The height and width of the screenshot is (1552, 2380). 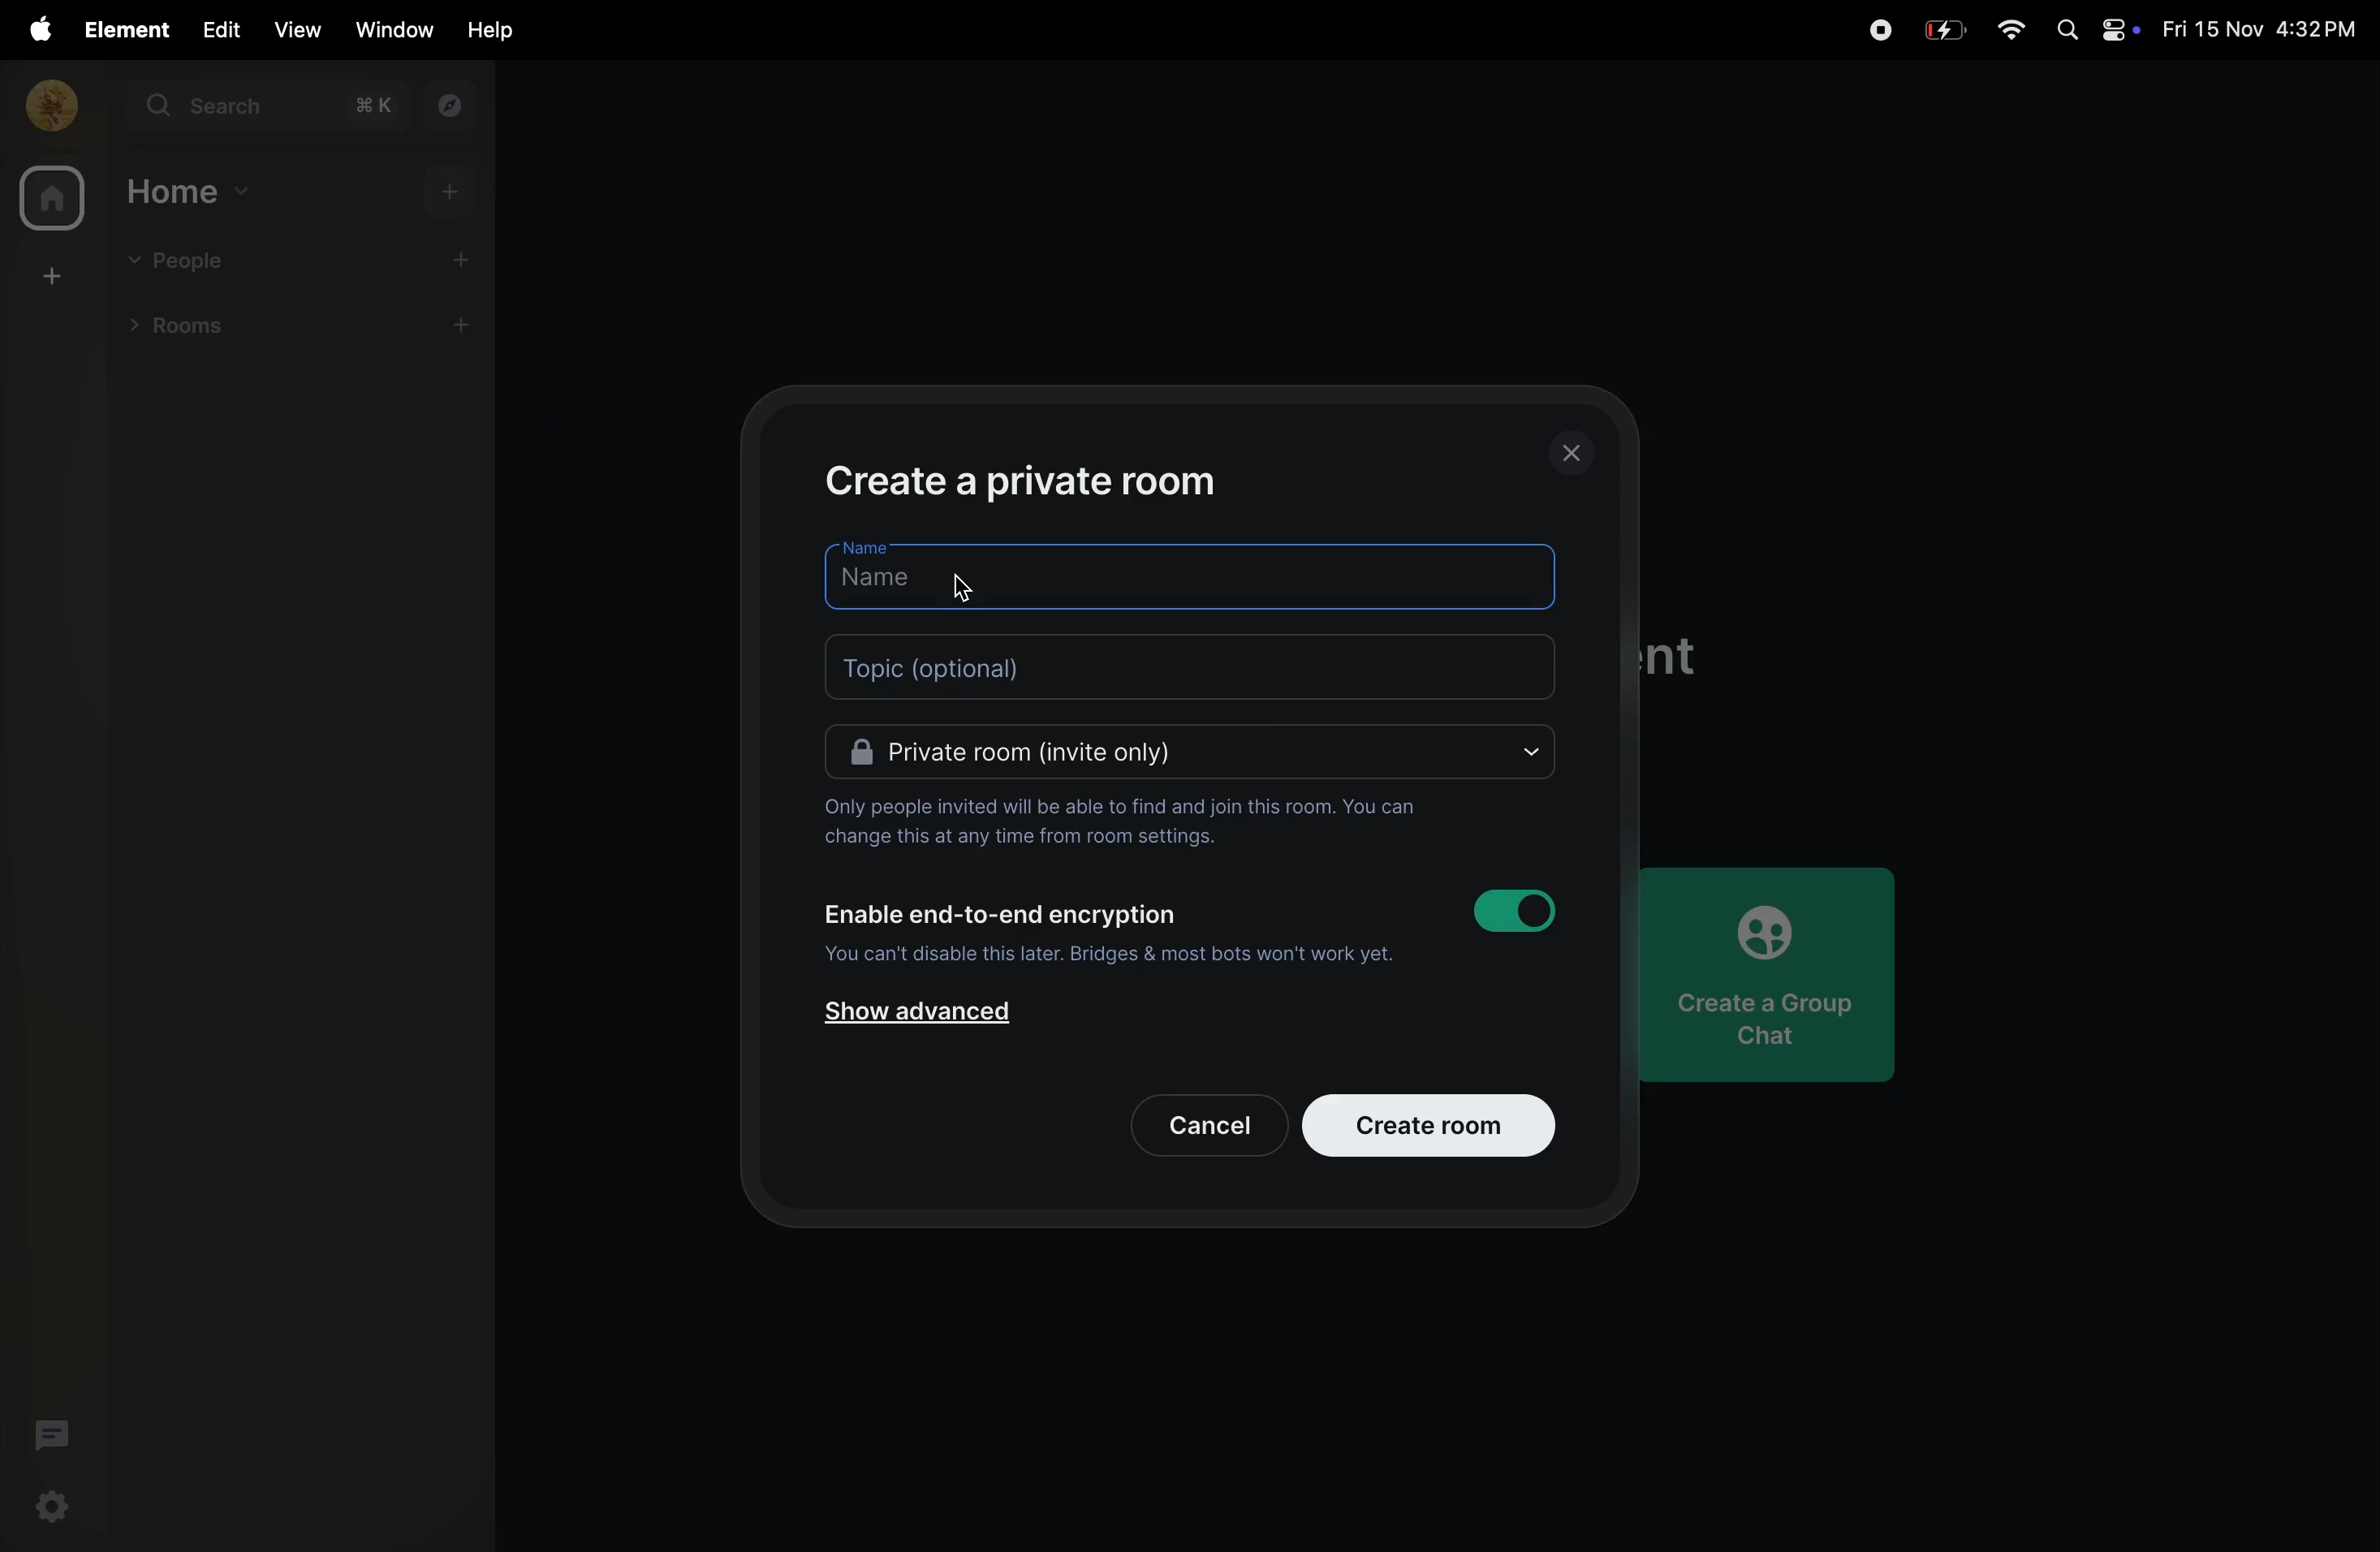 I want to click on window, so click(x=389, y=29).